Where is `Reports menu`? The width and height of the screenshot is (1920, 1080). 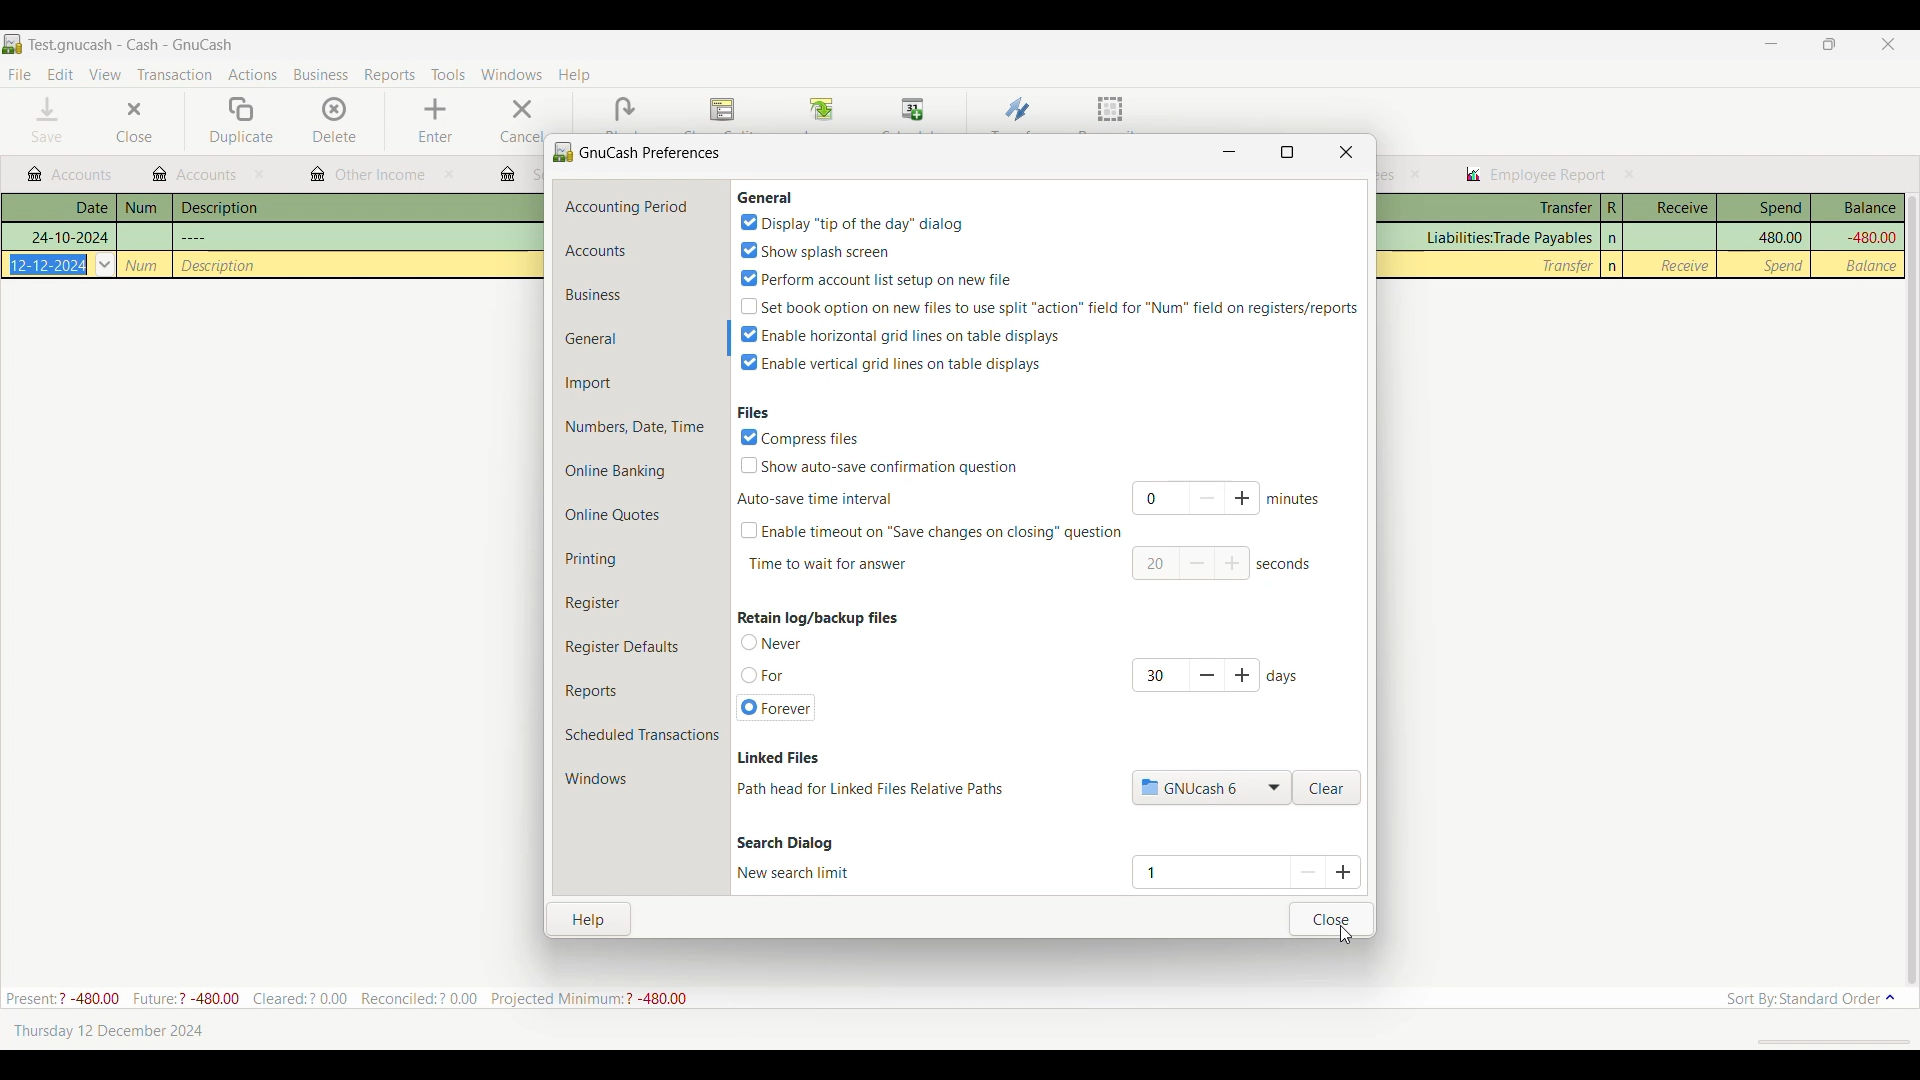
Reports menu is located at coordinates (390, 75).